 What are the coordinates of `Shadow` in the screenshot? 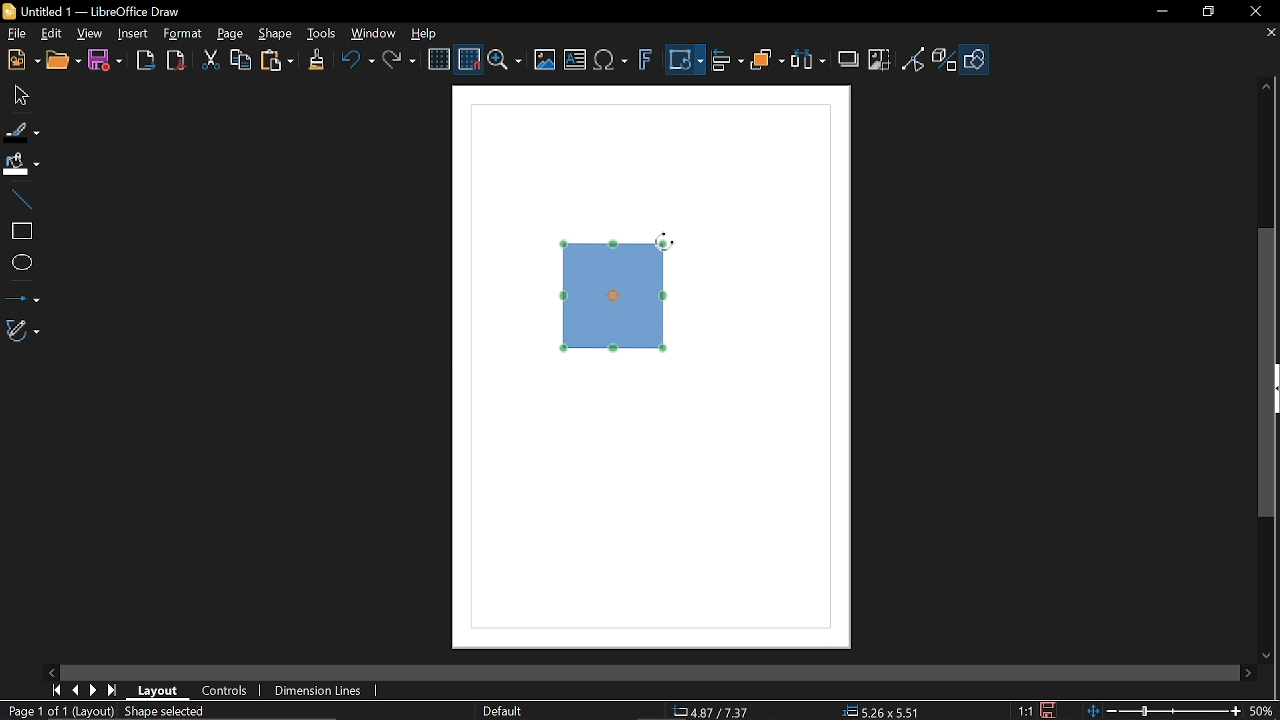 It's located at (846, 58).